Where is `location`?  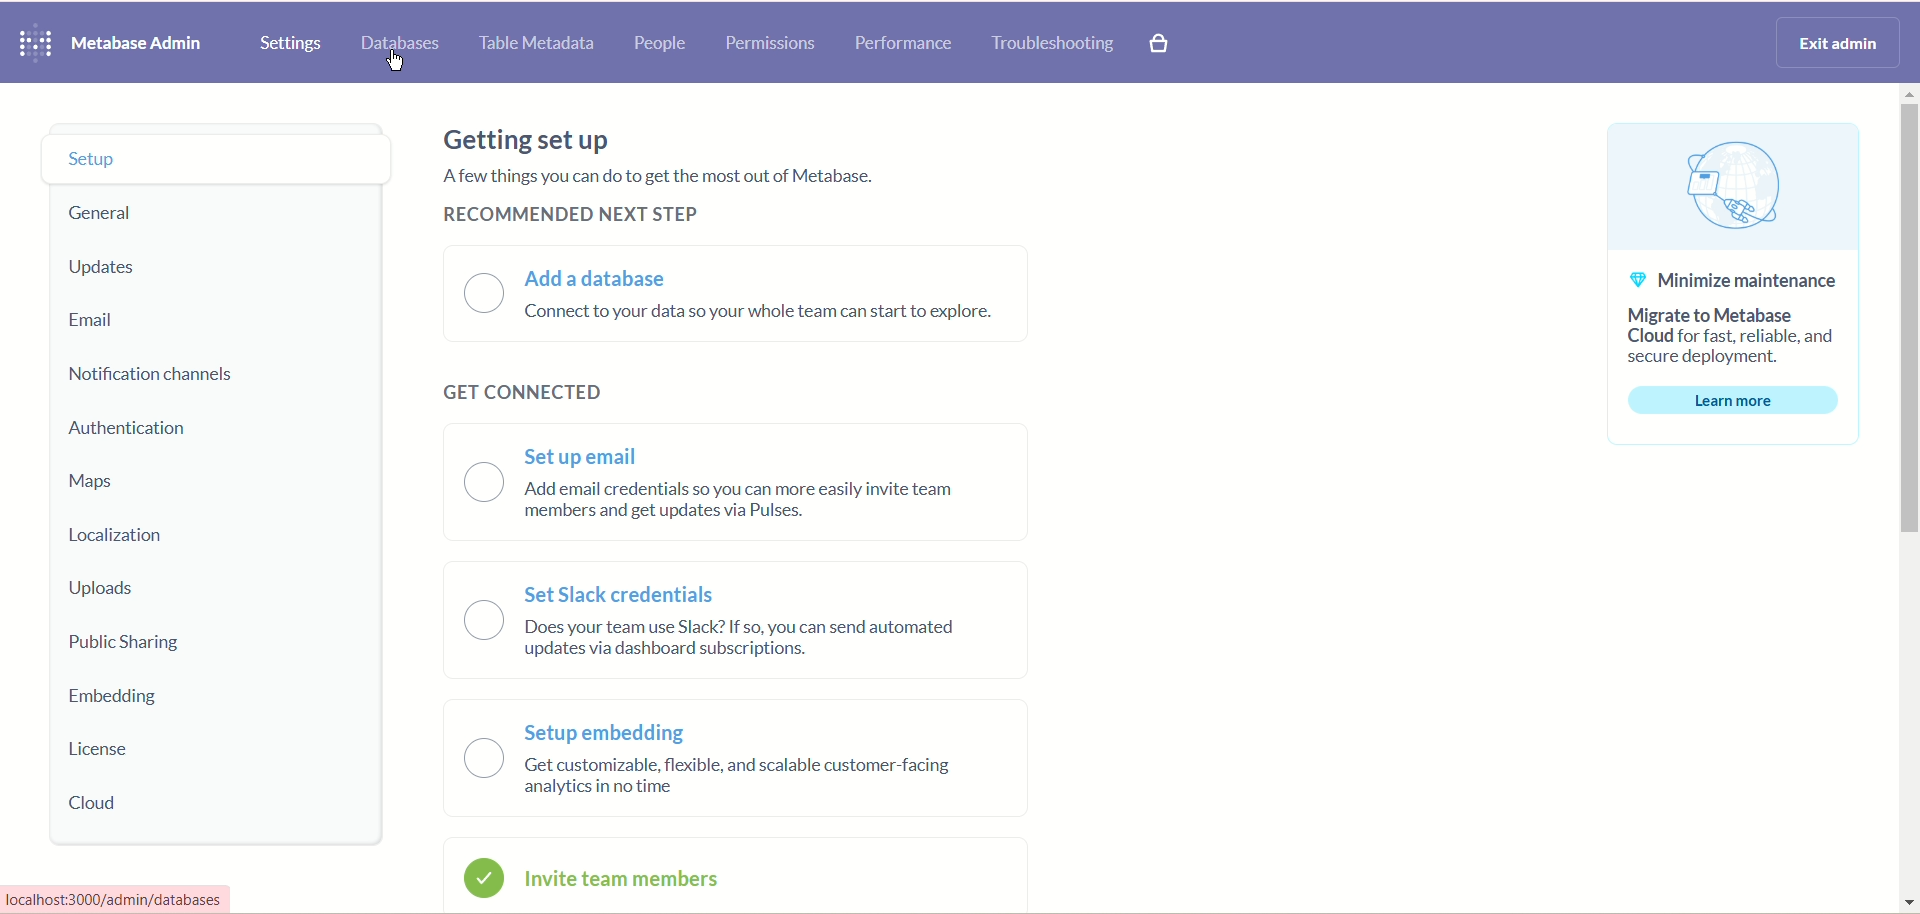
location is located at coordinates (122, 536).